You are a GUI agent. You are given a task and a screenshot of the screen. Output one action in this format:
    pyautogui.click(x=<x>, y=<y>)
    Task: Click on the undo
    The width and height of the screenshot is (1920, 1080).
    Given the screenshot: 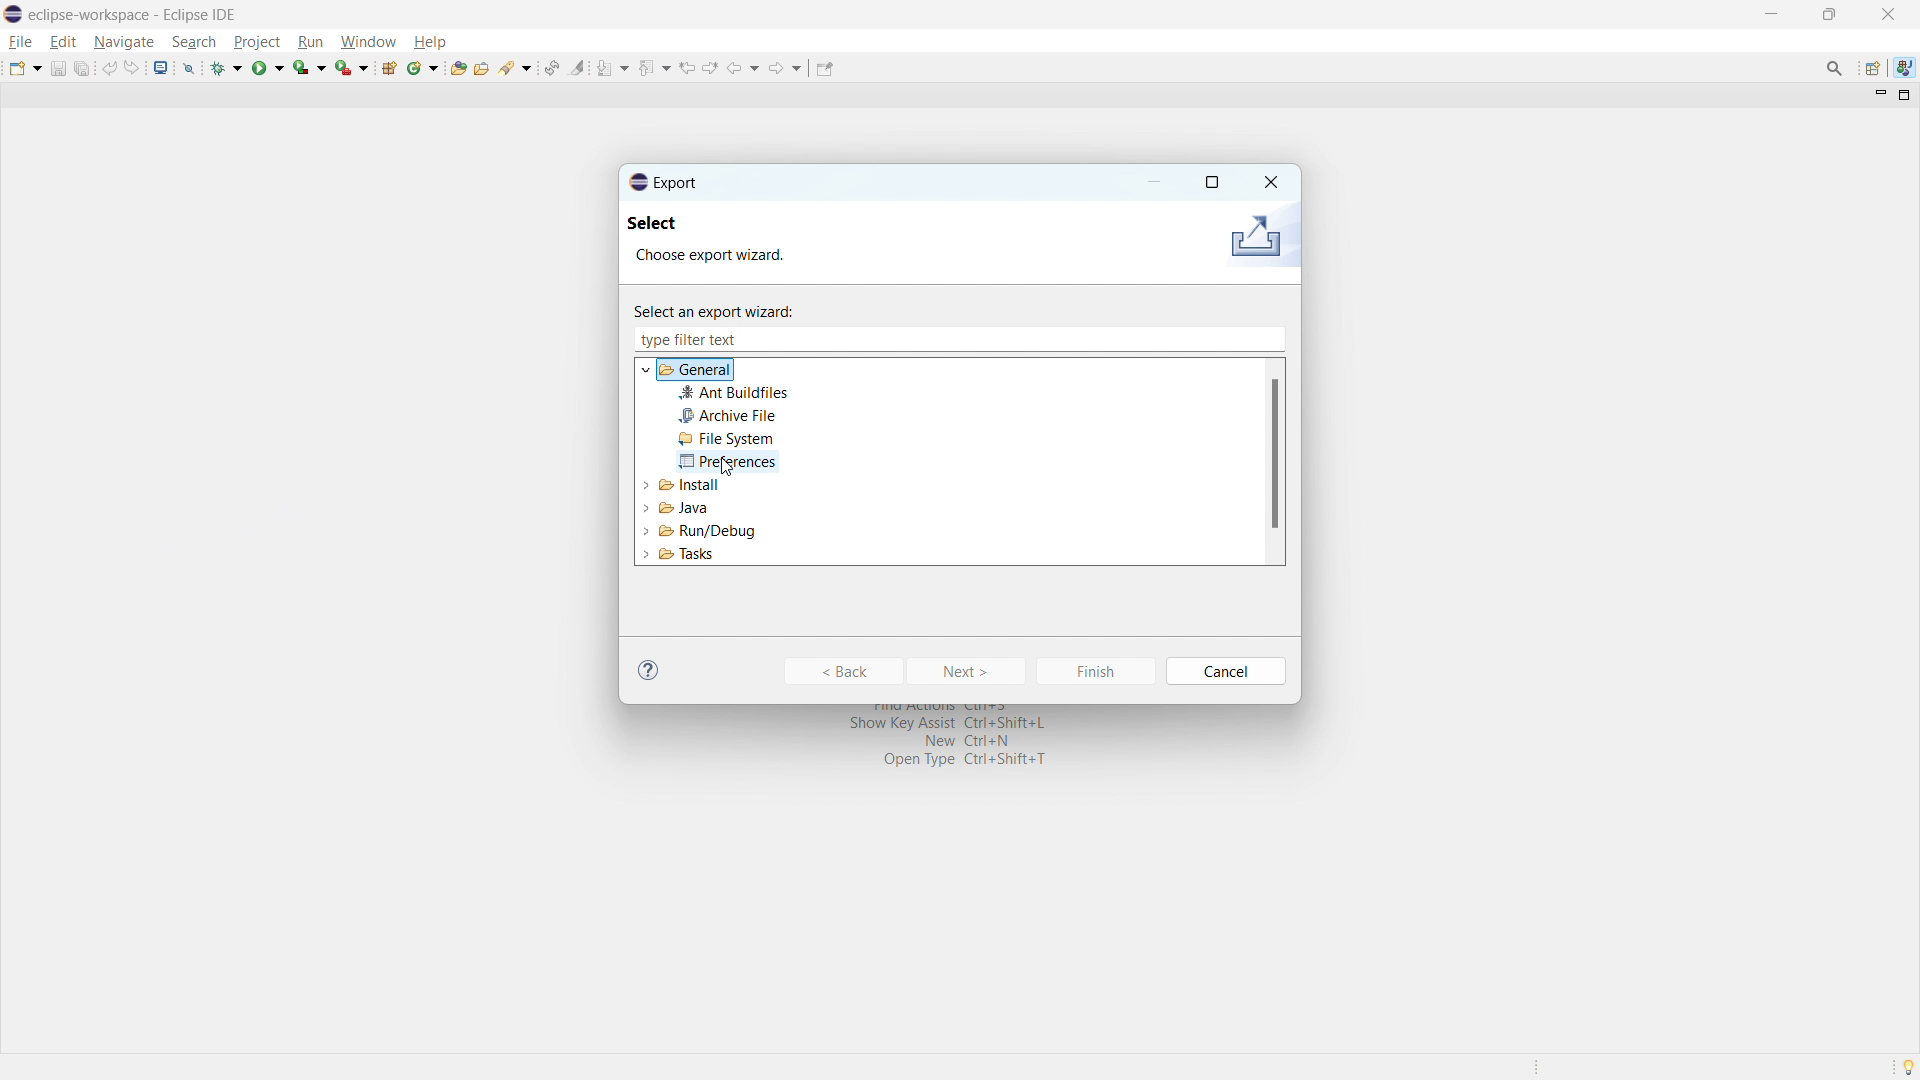 What is the action you would take?
    pyautogui.click(x=109, y=68)
    